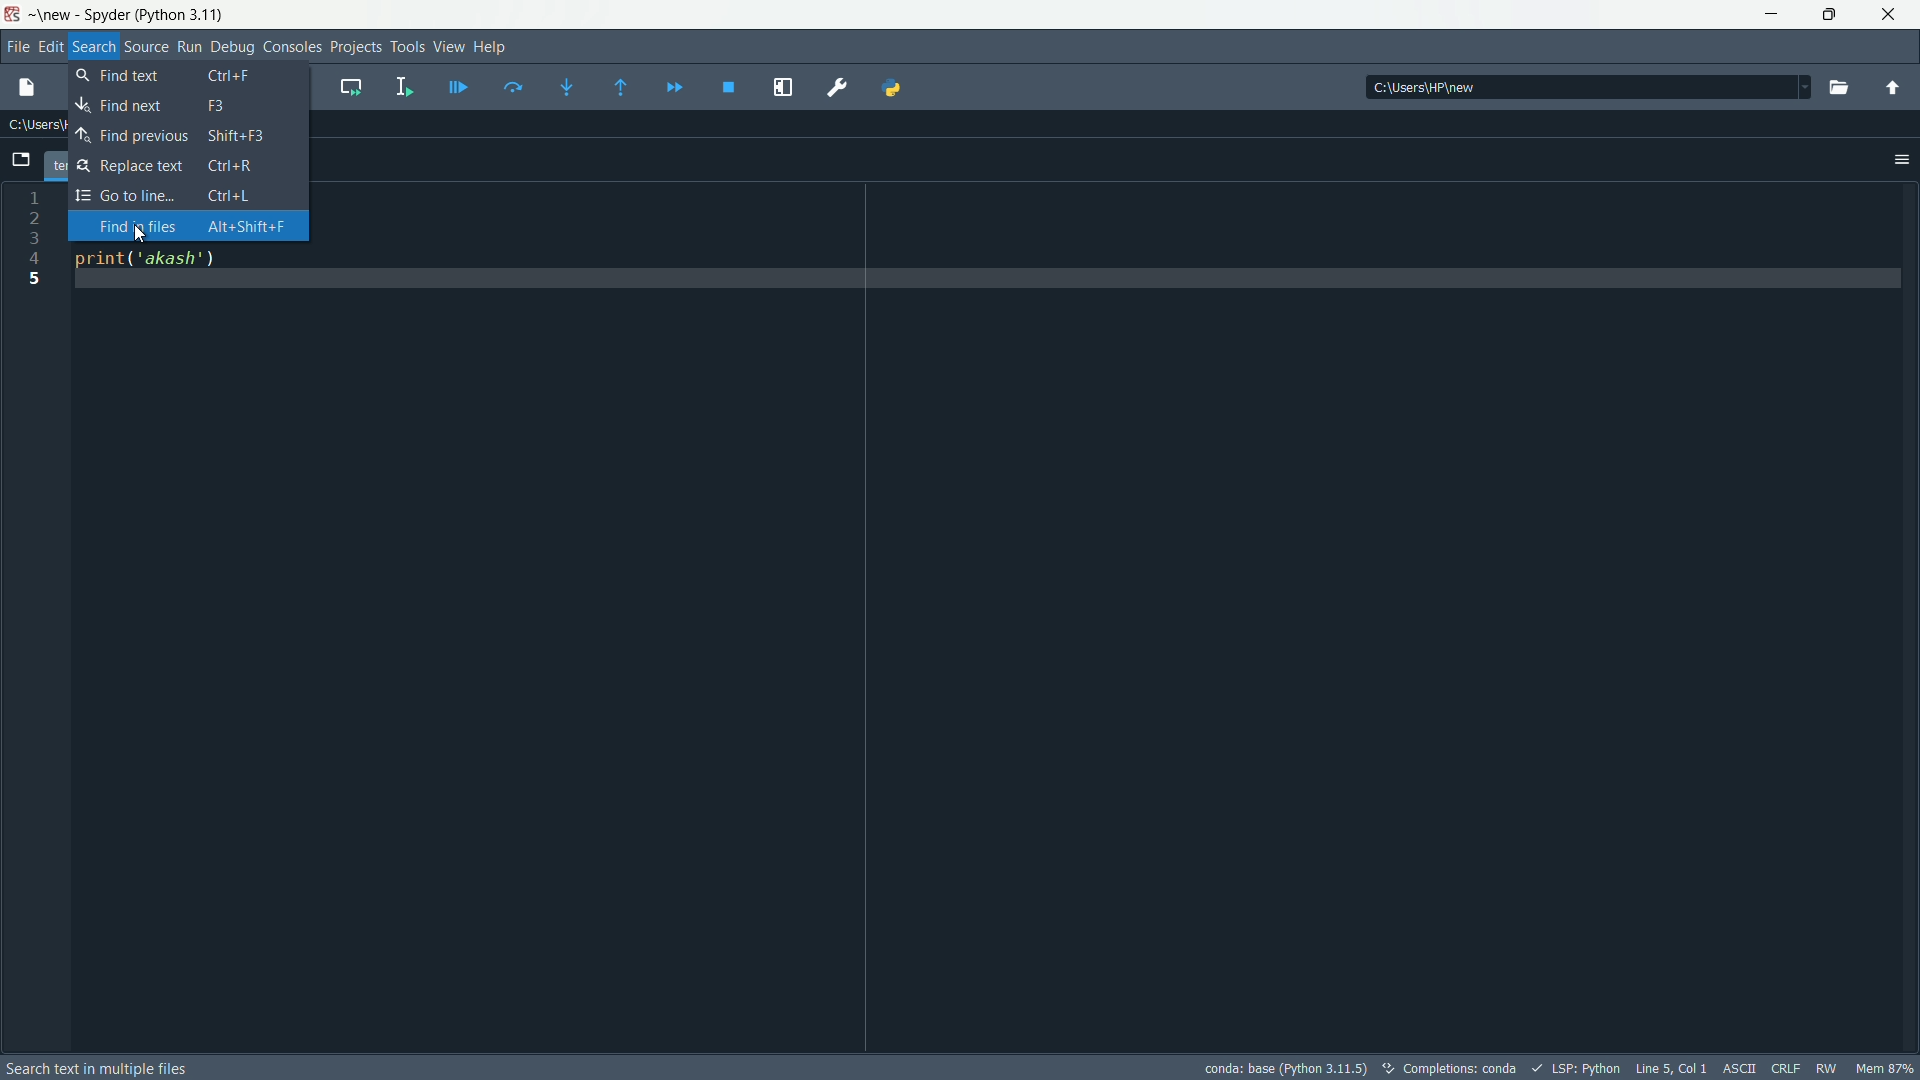  I want to click on find previous, so click(184, 135).